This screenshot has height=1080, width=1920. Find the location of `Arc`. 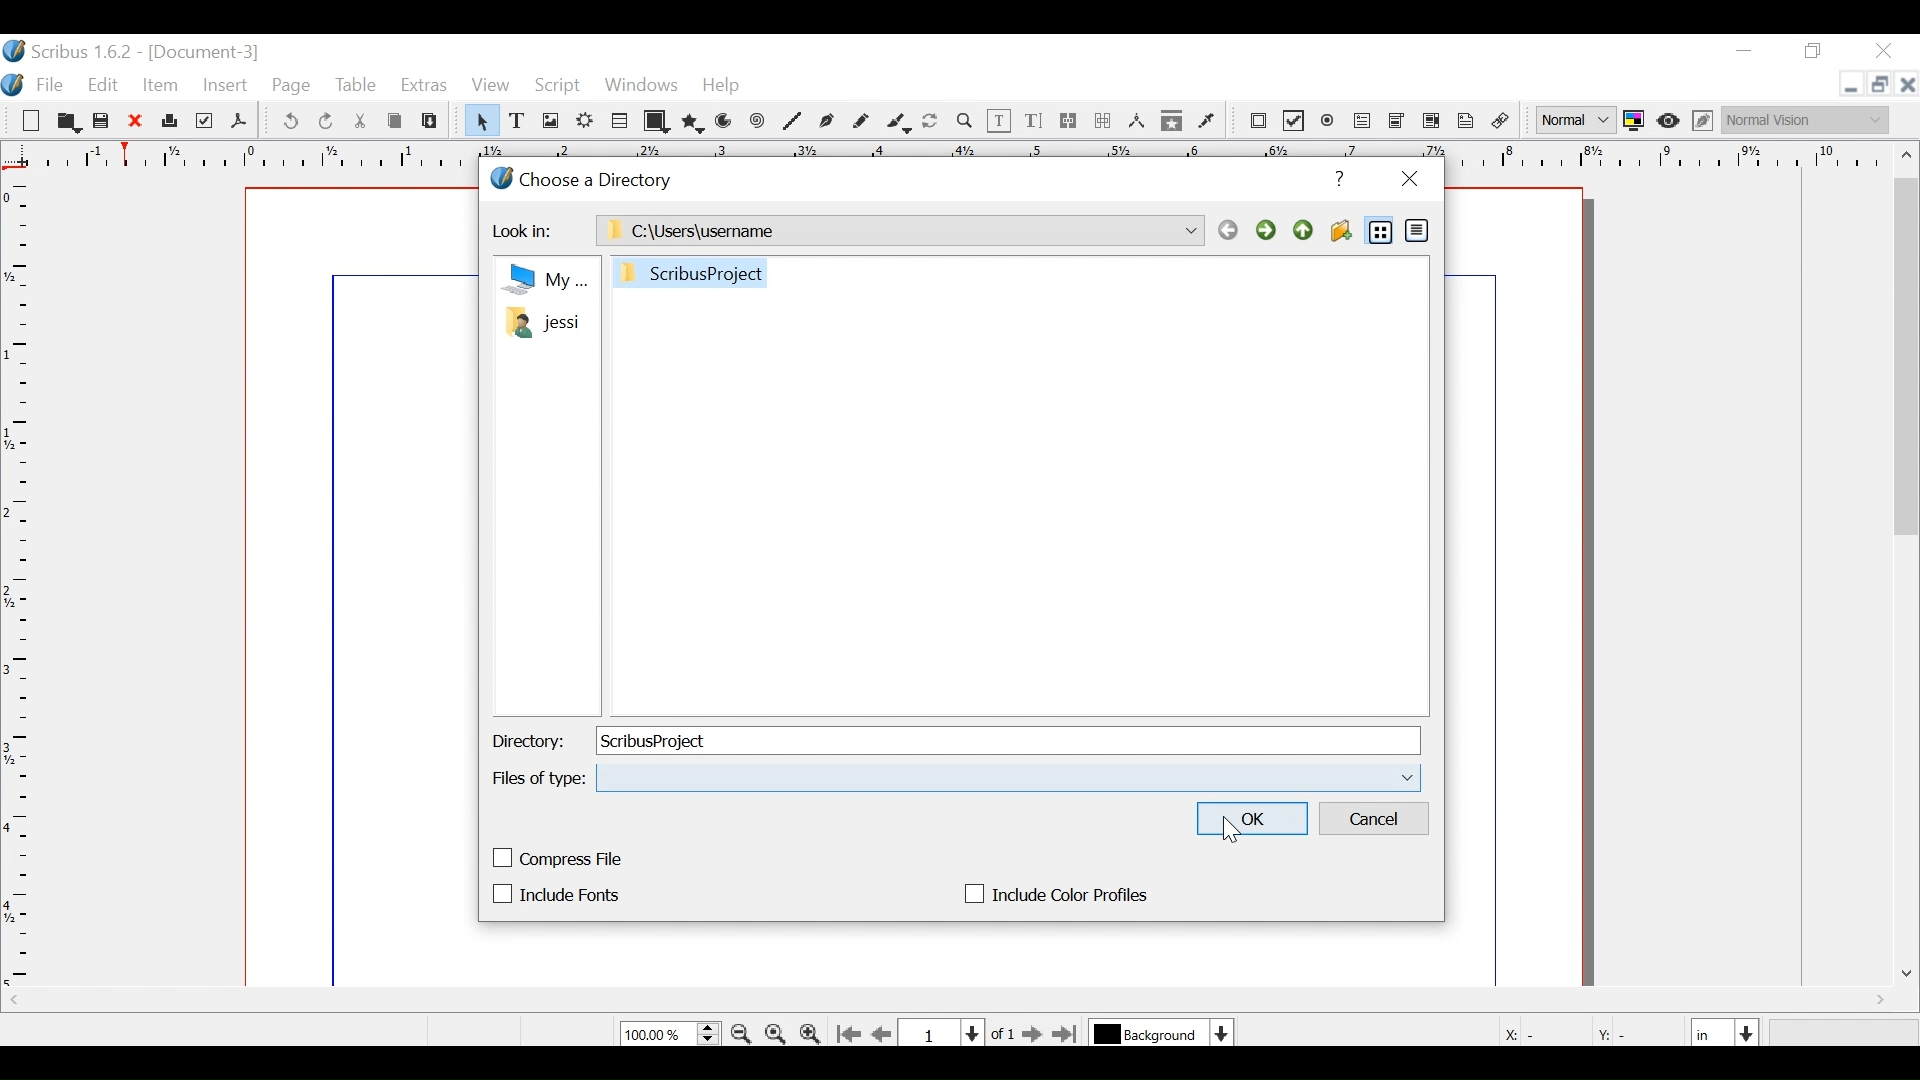

Arc is located at coordinates (724, 123).